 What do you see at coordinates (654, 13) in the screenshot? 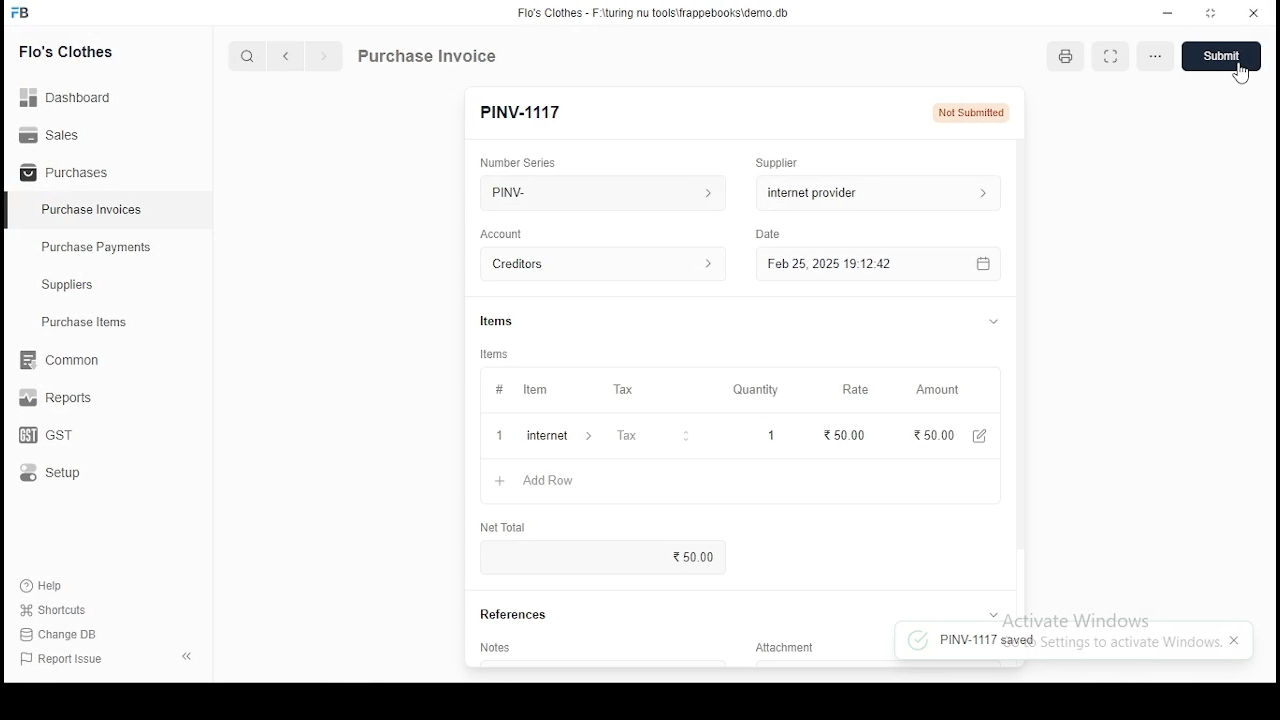
I see `flo's clothes - F:\turing nu tools\frappebooks\demo.db` at bounding box center [654, 13].